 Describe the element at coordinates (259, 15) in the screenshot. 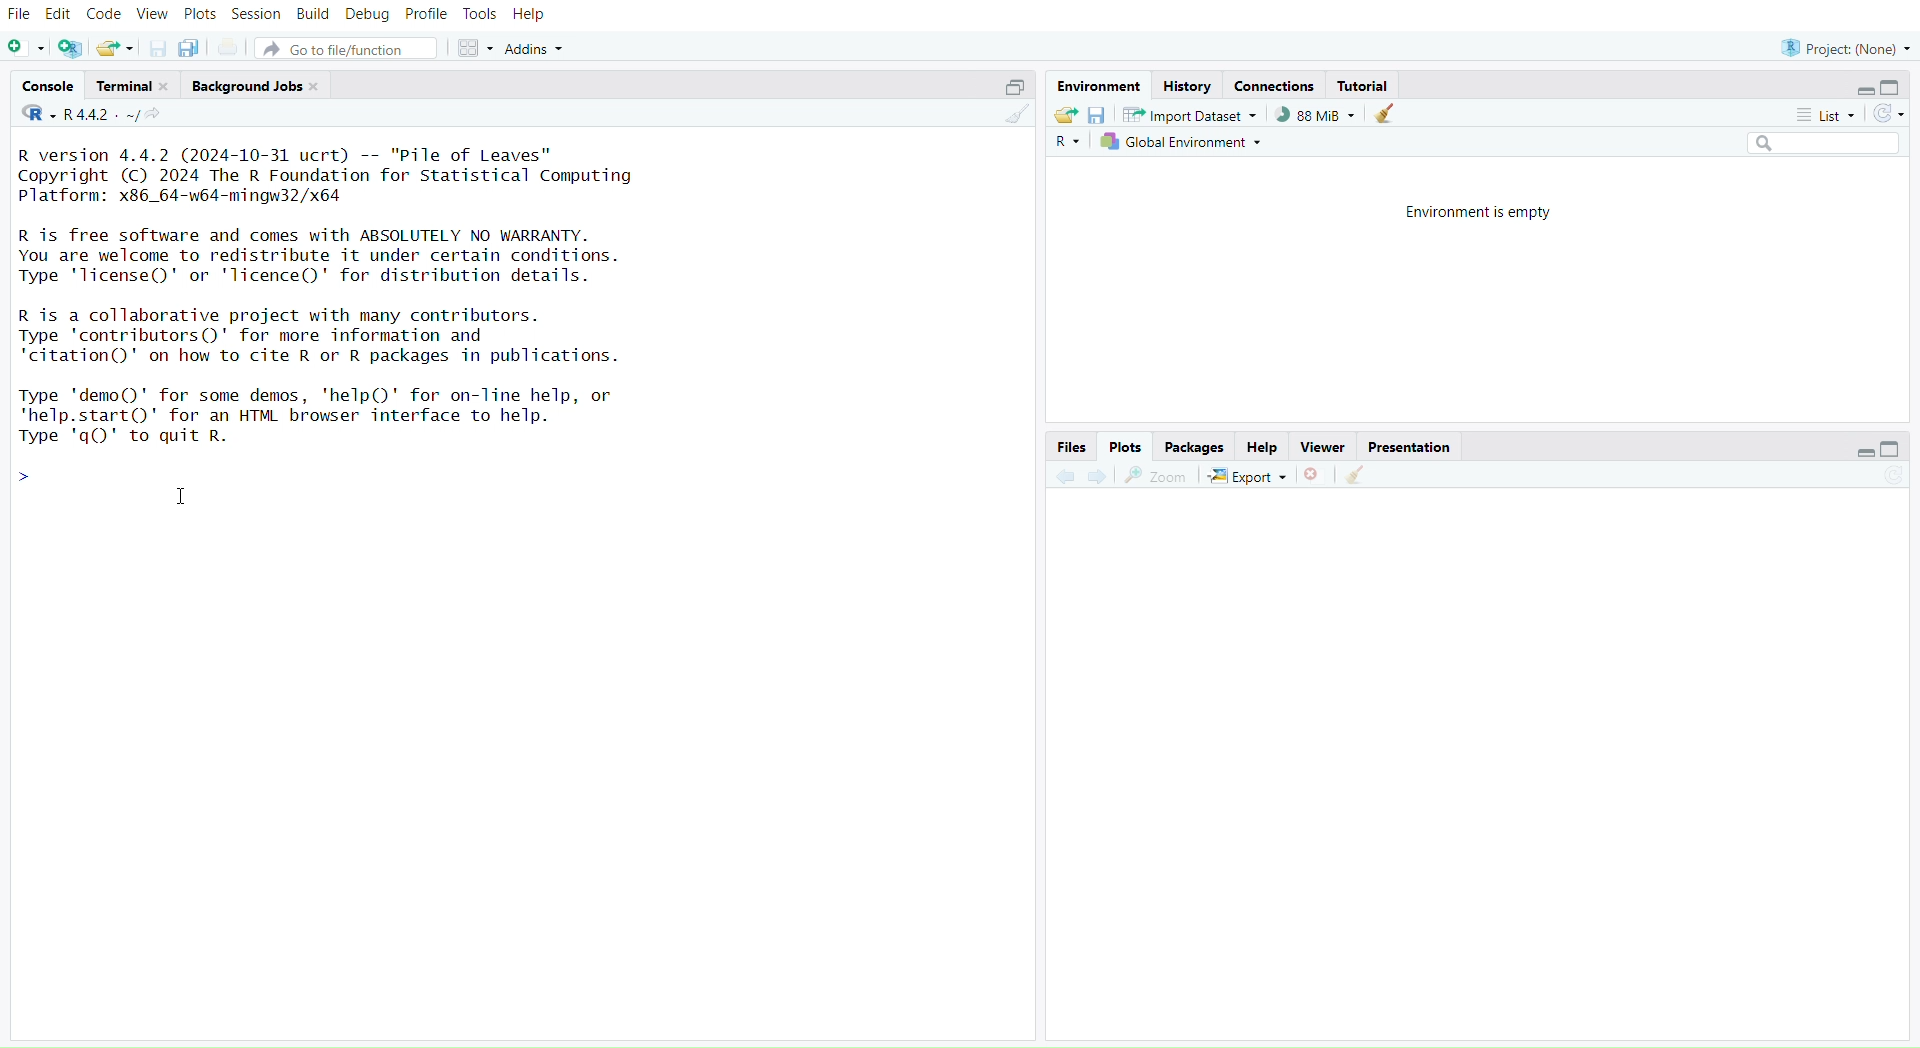

I see `session` at that location.